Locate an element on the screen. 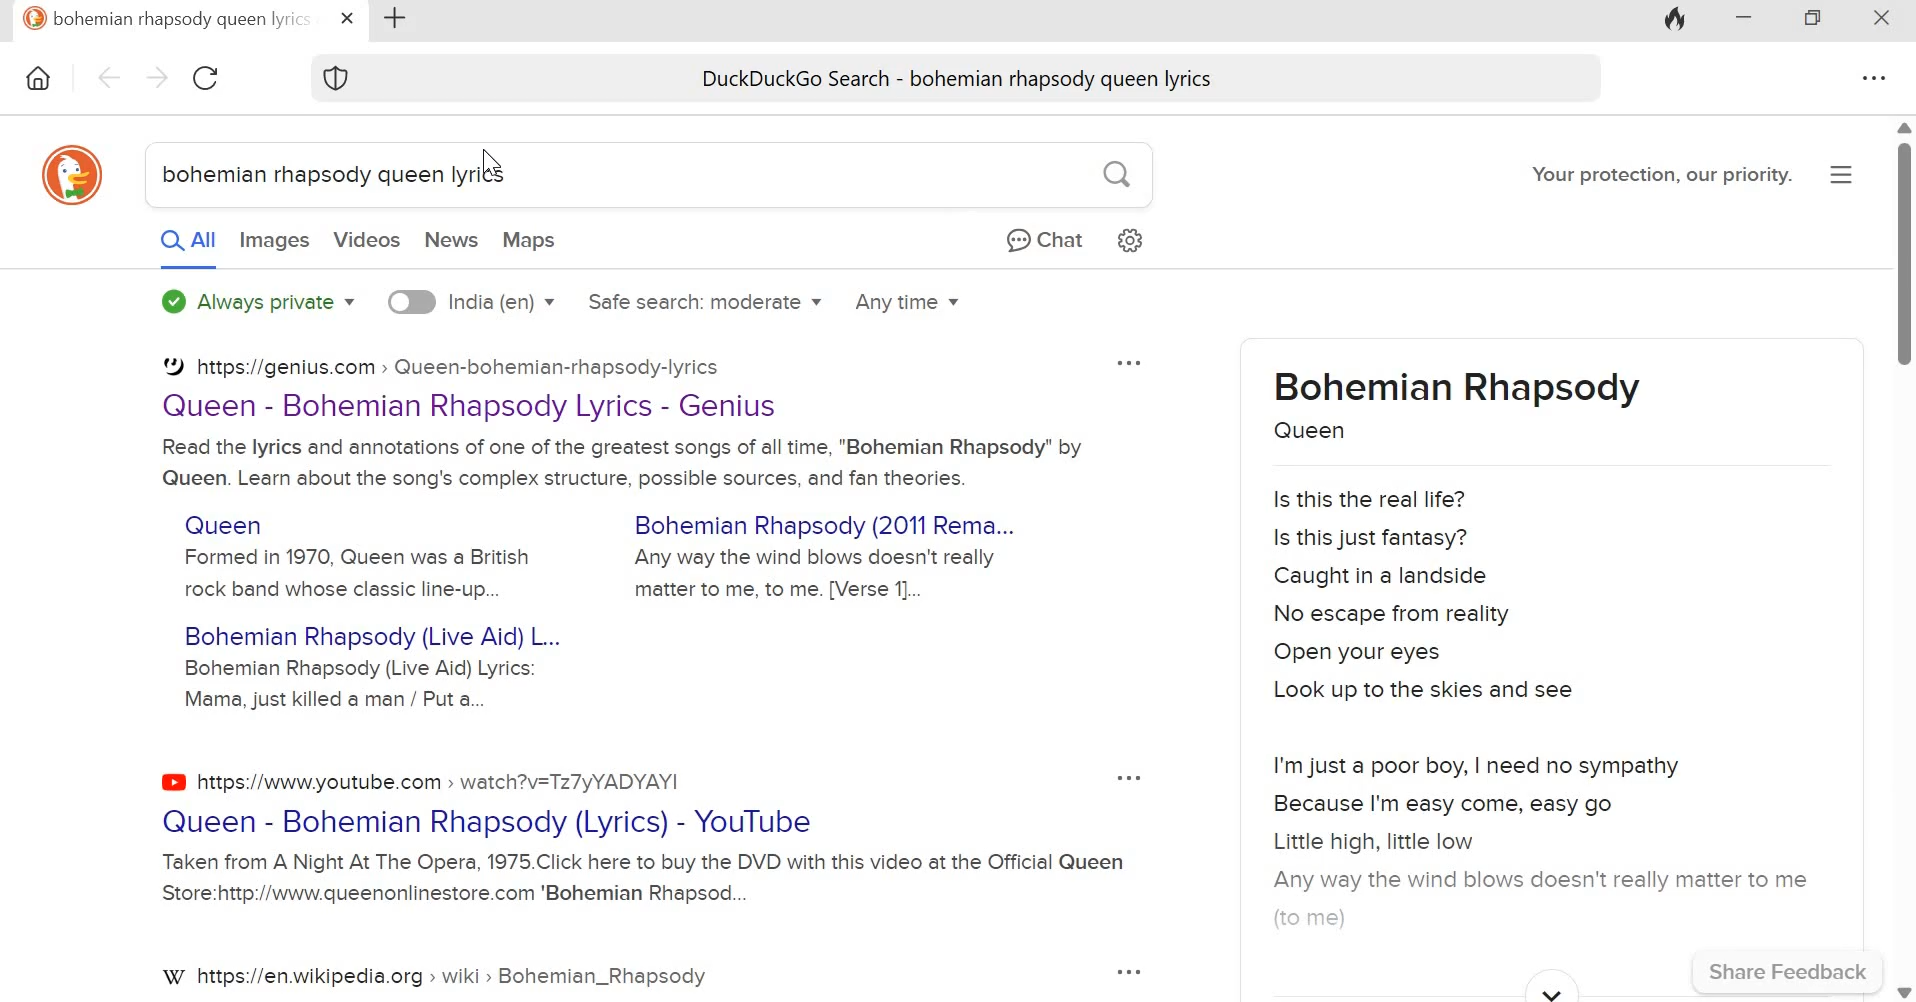 This screenshot has width=1916, height=1002. All is located at coordinates (190, 241).